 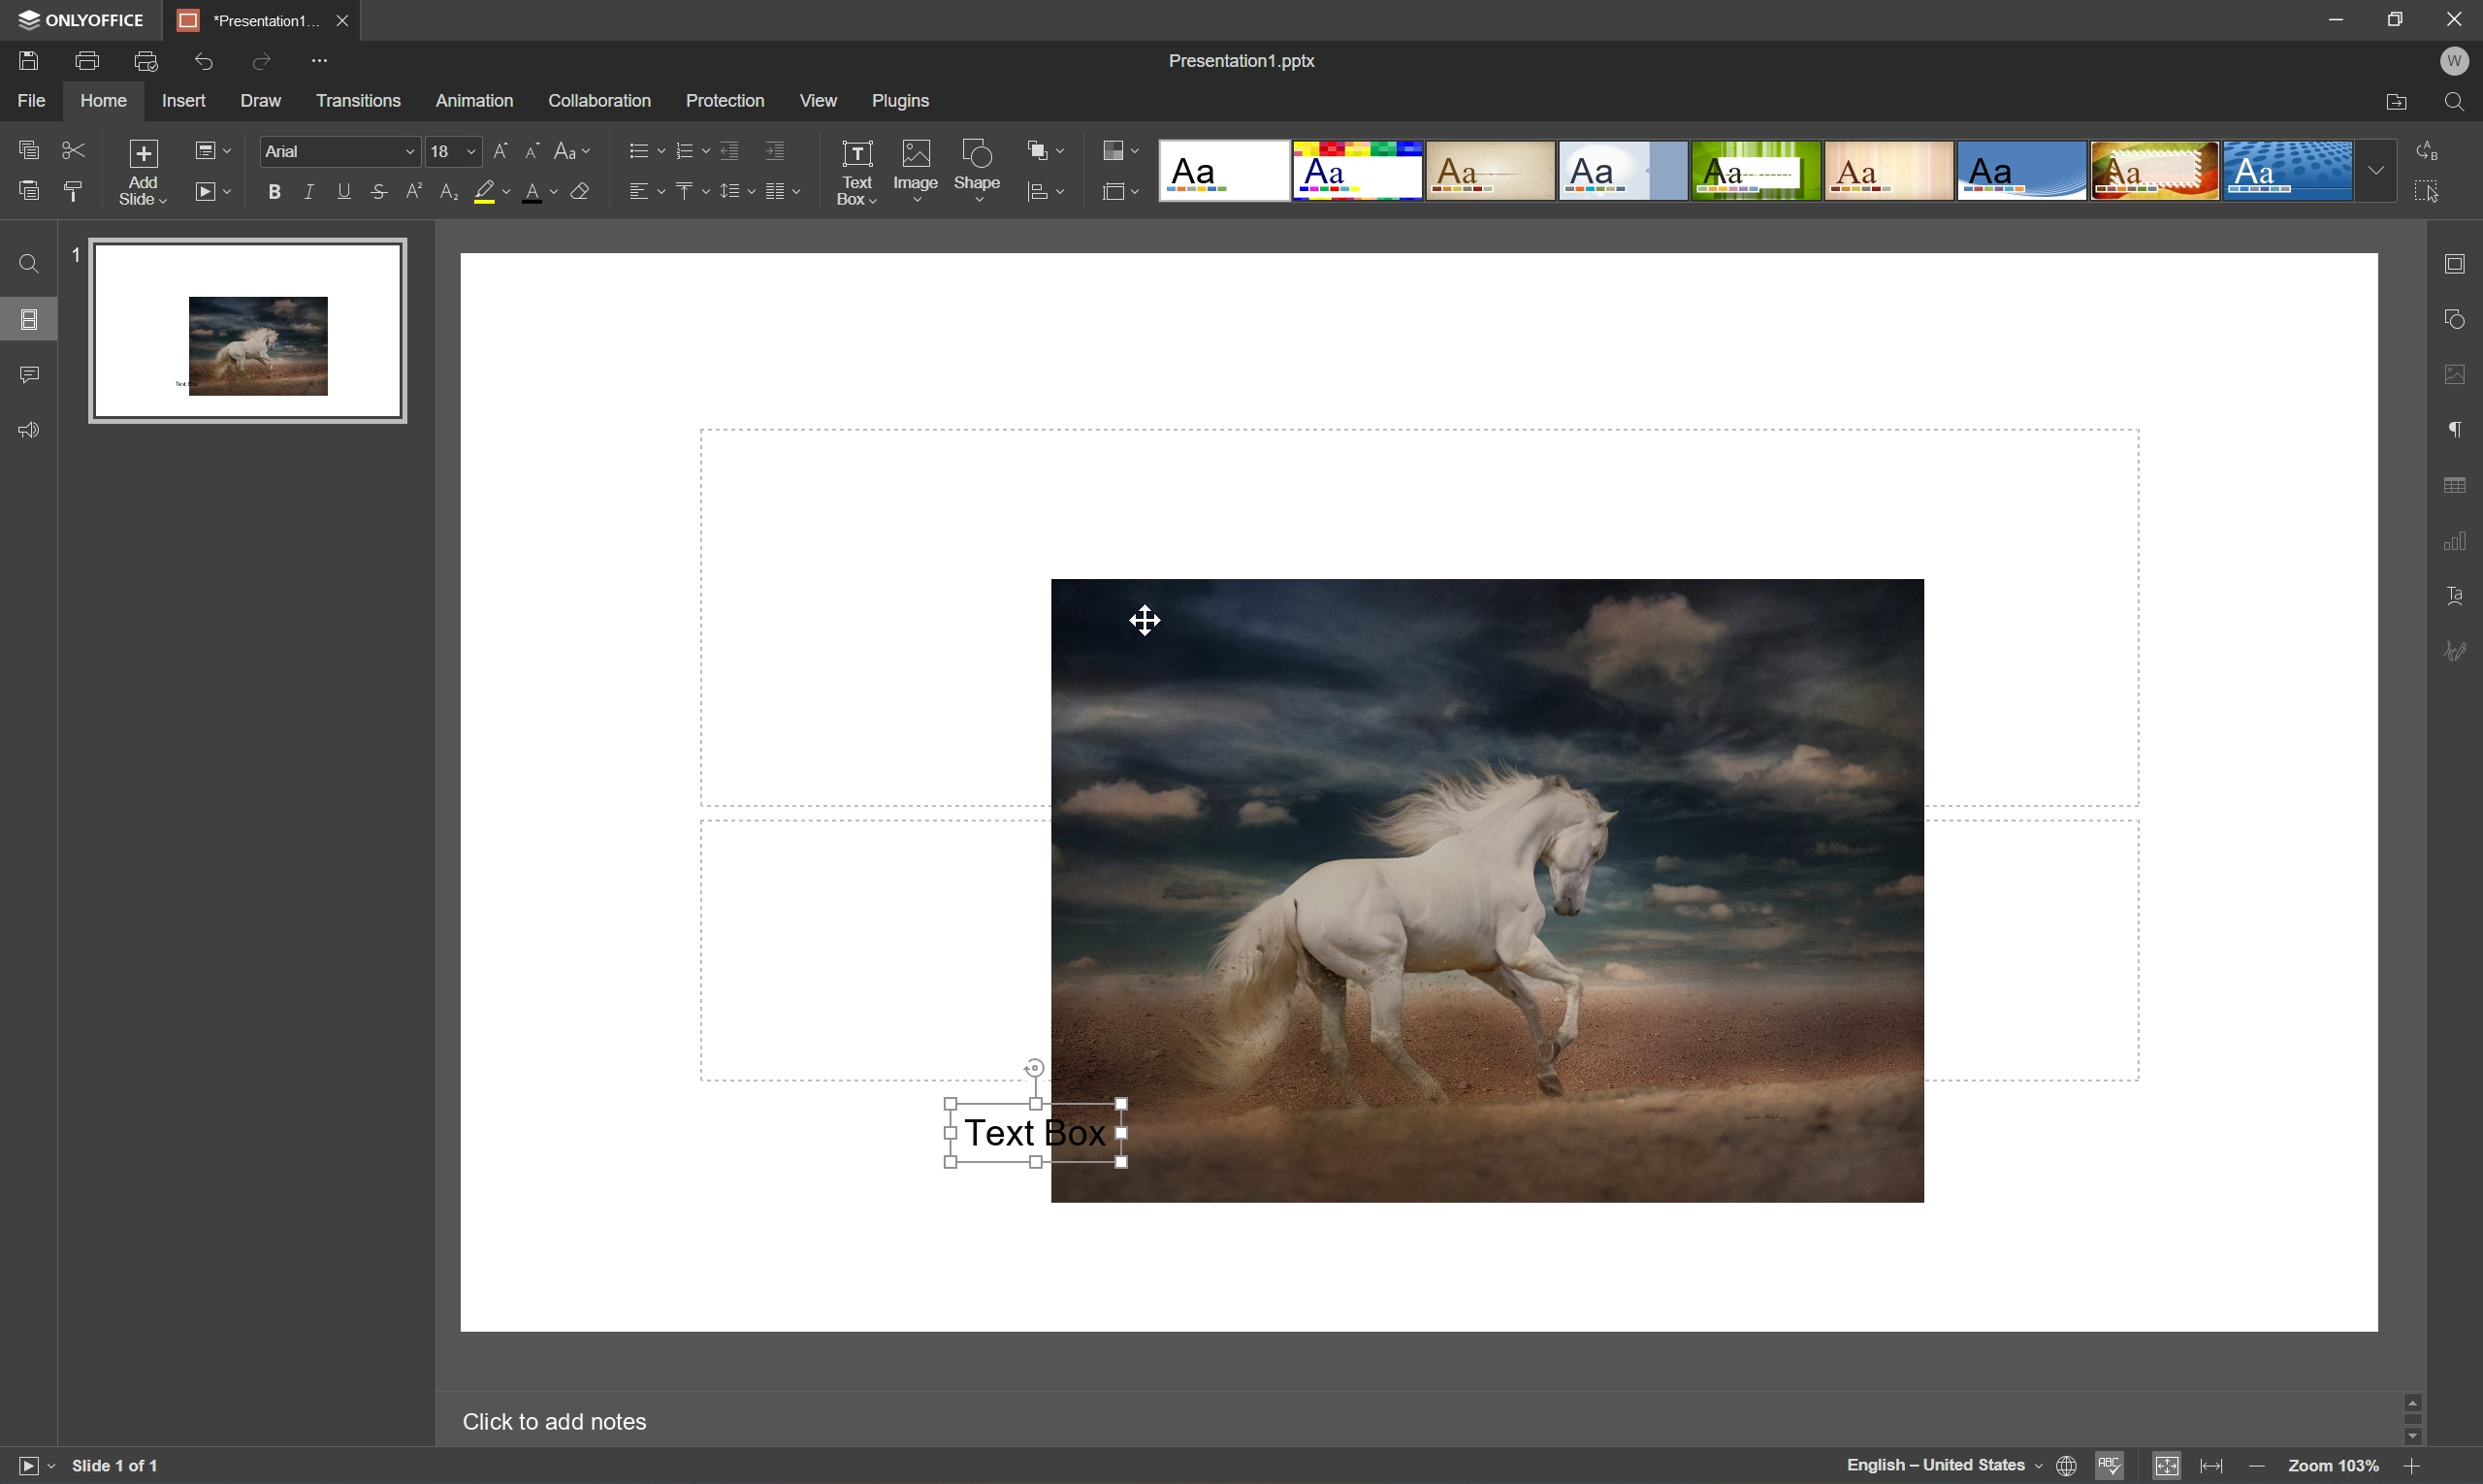 What do you see at coordinates (30, 265) in the screenshot?
I see `Find` at bounding box center [30, 265].